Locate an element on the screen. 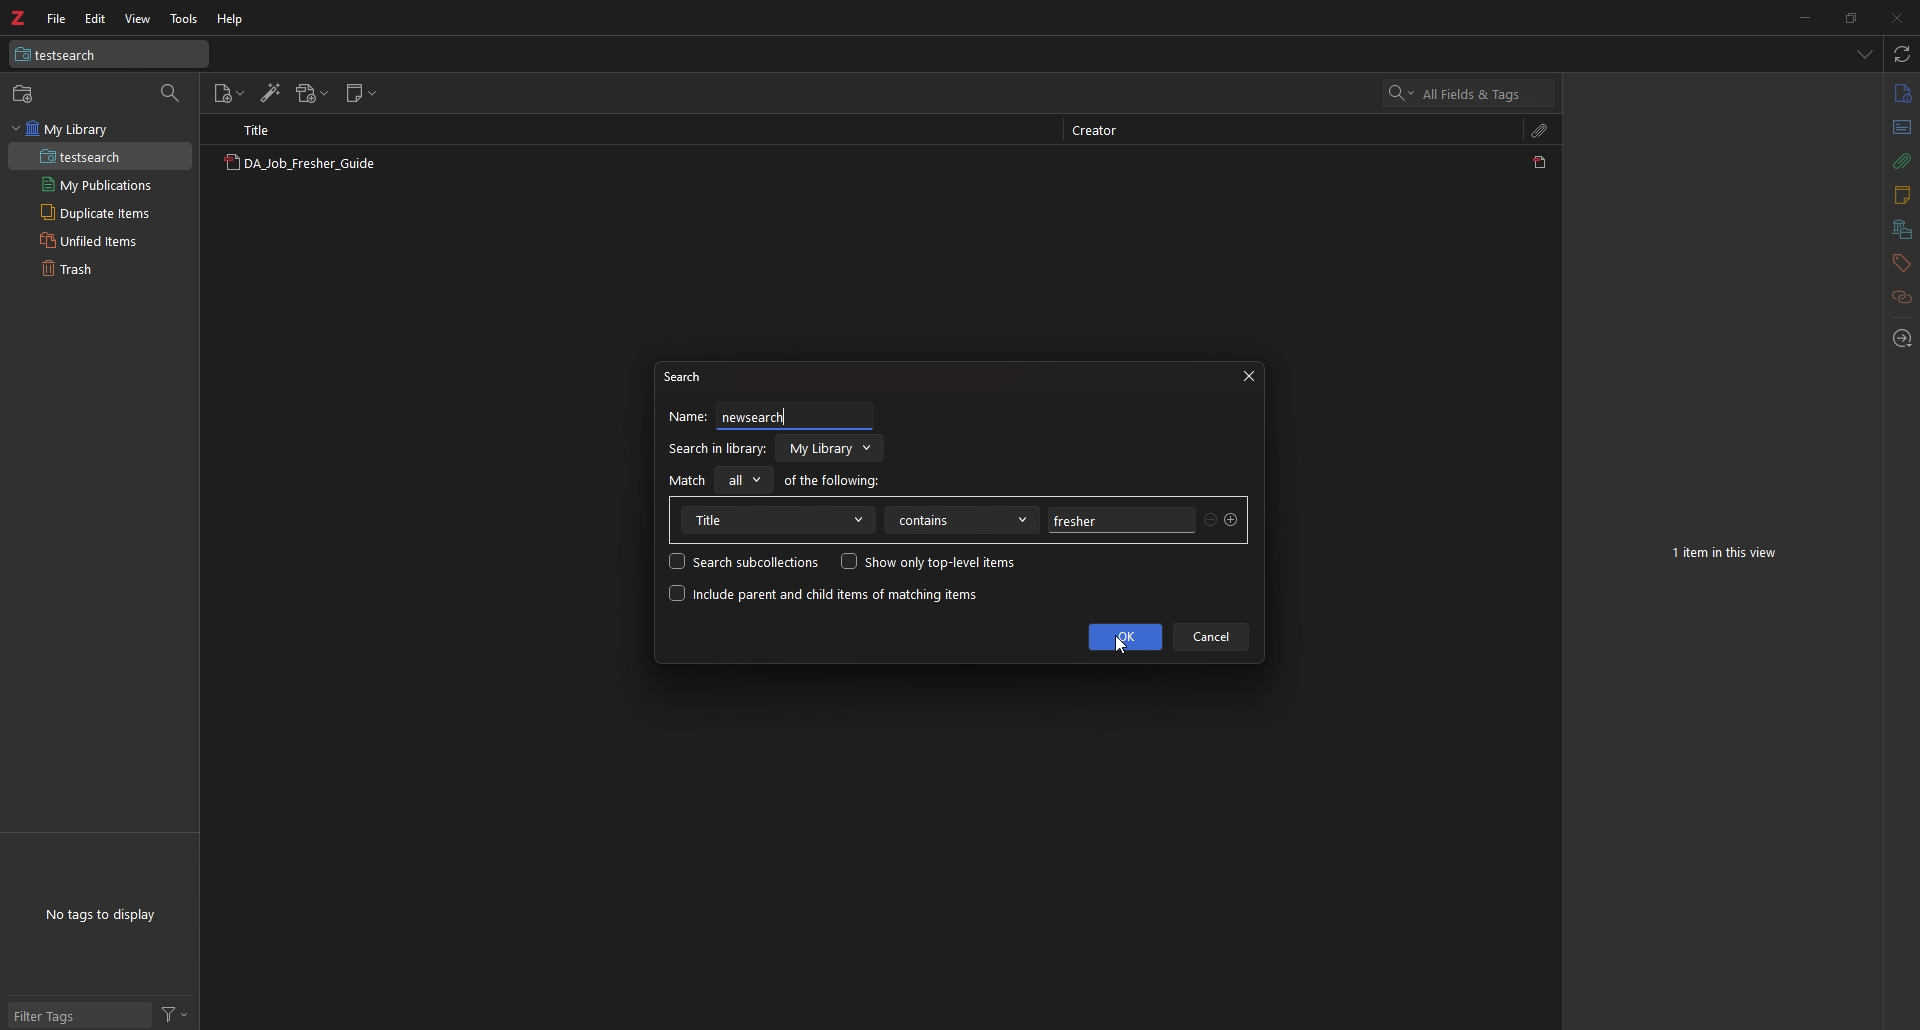 This screenshot has height=1030, width=1920. search is located at coordinates (688, 375).